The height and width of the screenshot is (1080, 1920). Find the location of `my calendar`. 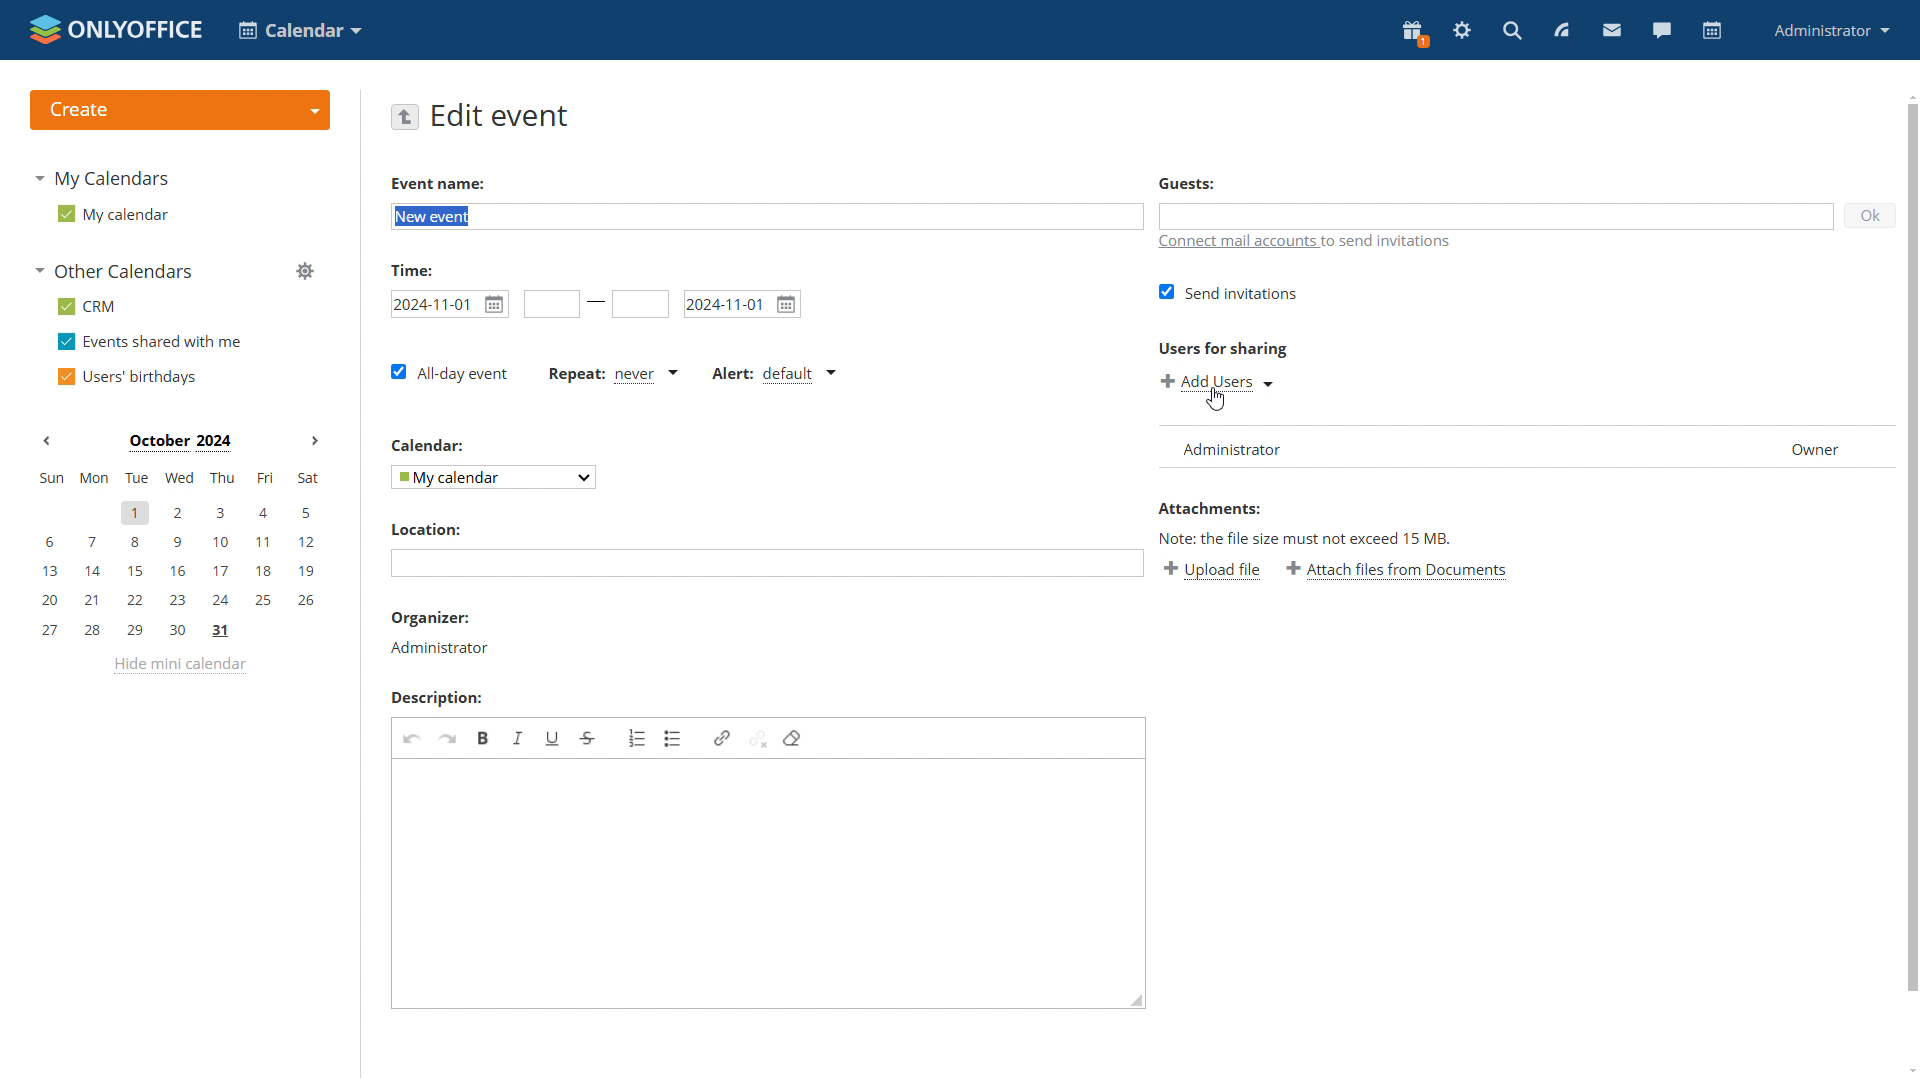

my calendar is located at coordinates (113, 215).